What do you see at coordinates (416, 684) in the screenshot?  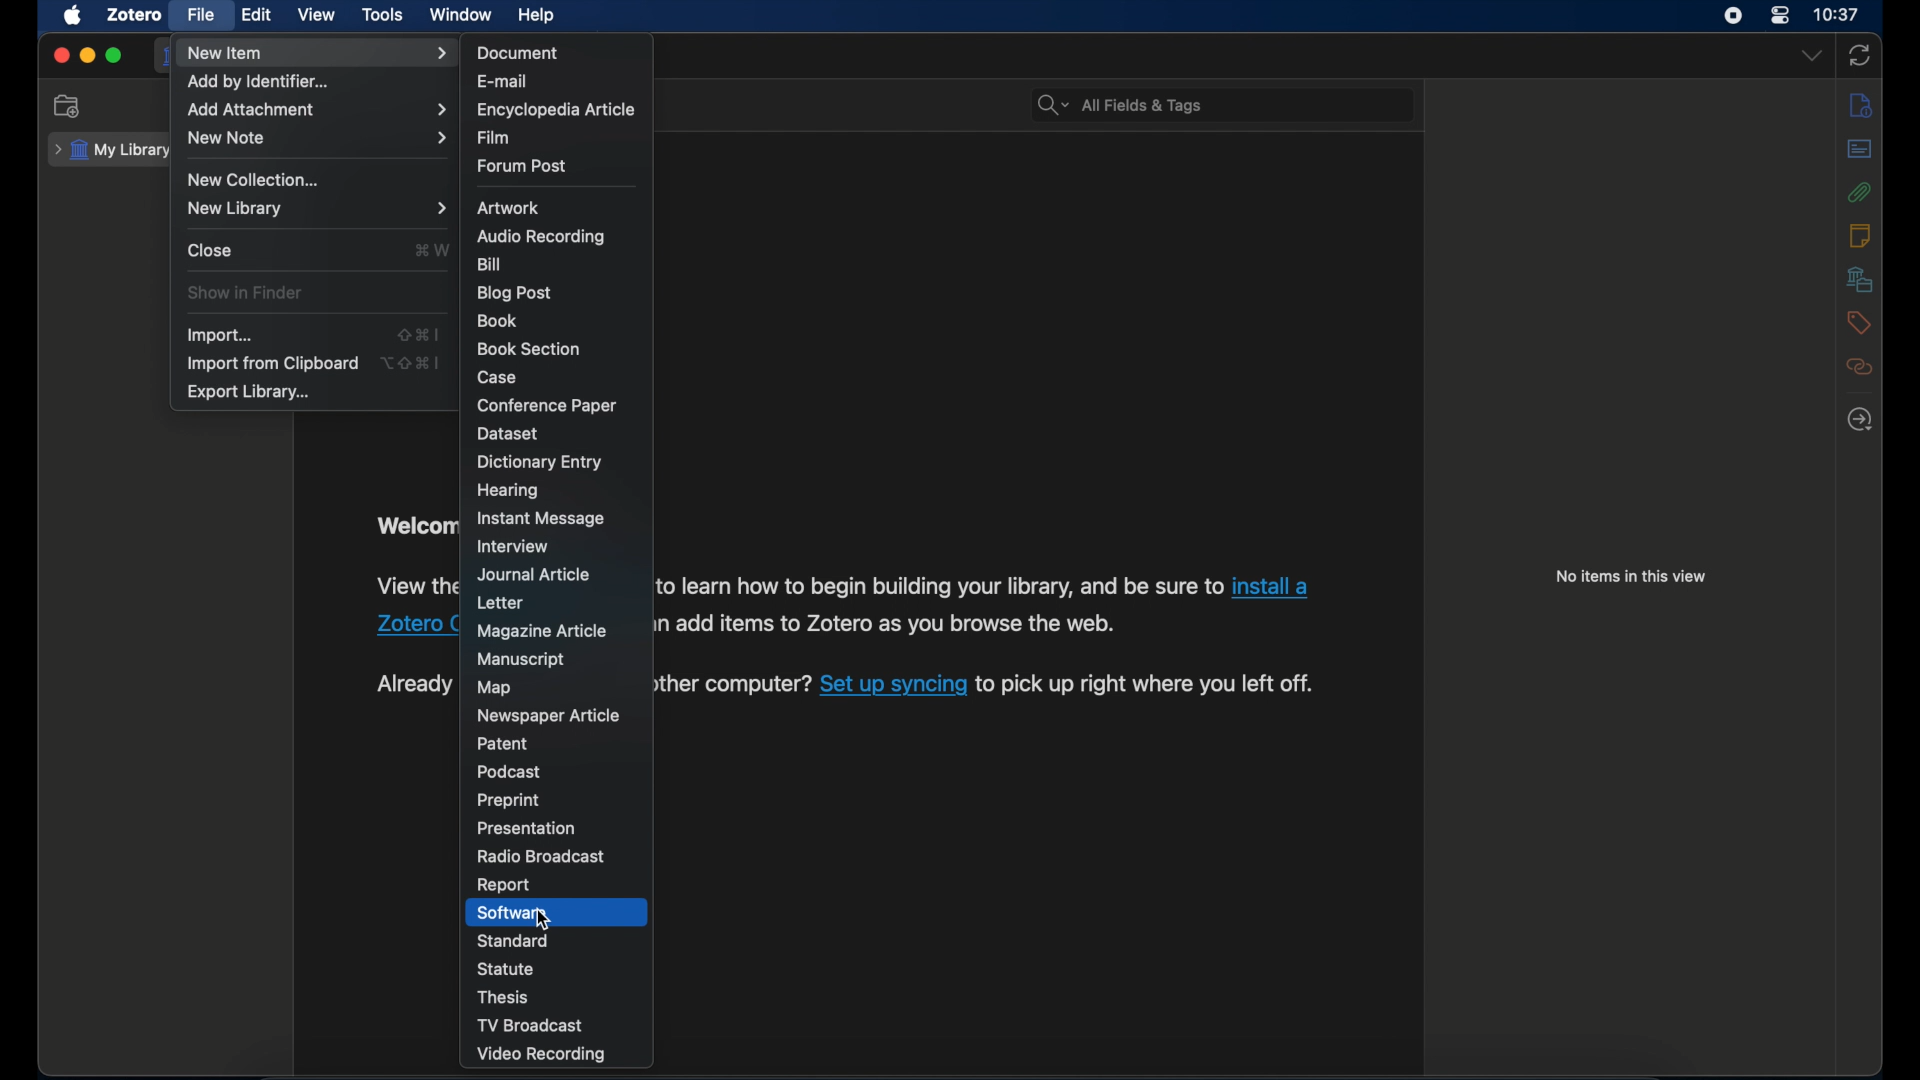 I see `text` at bounding box center [416, 684].